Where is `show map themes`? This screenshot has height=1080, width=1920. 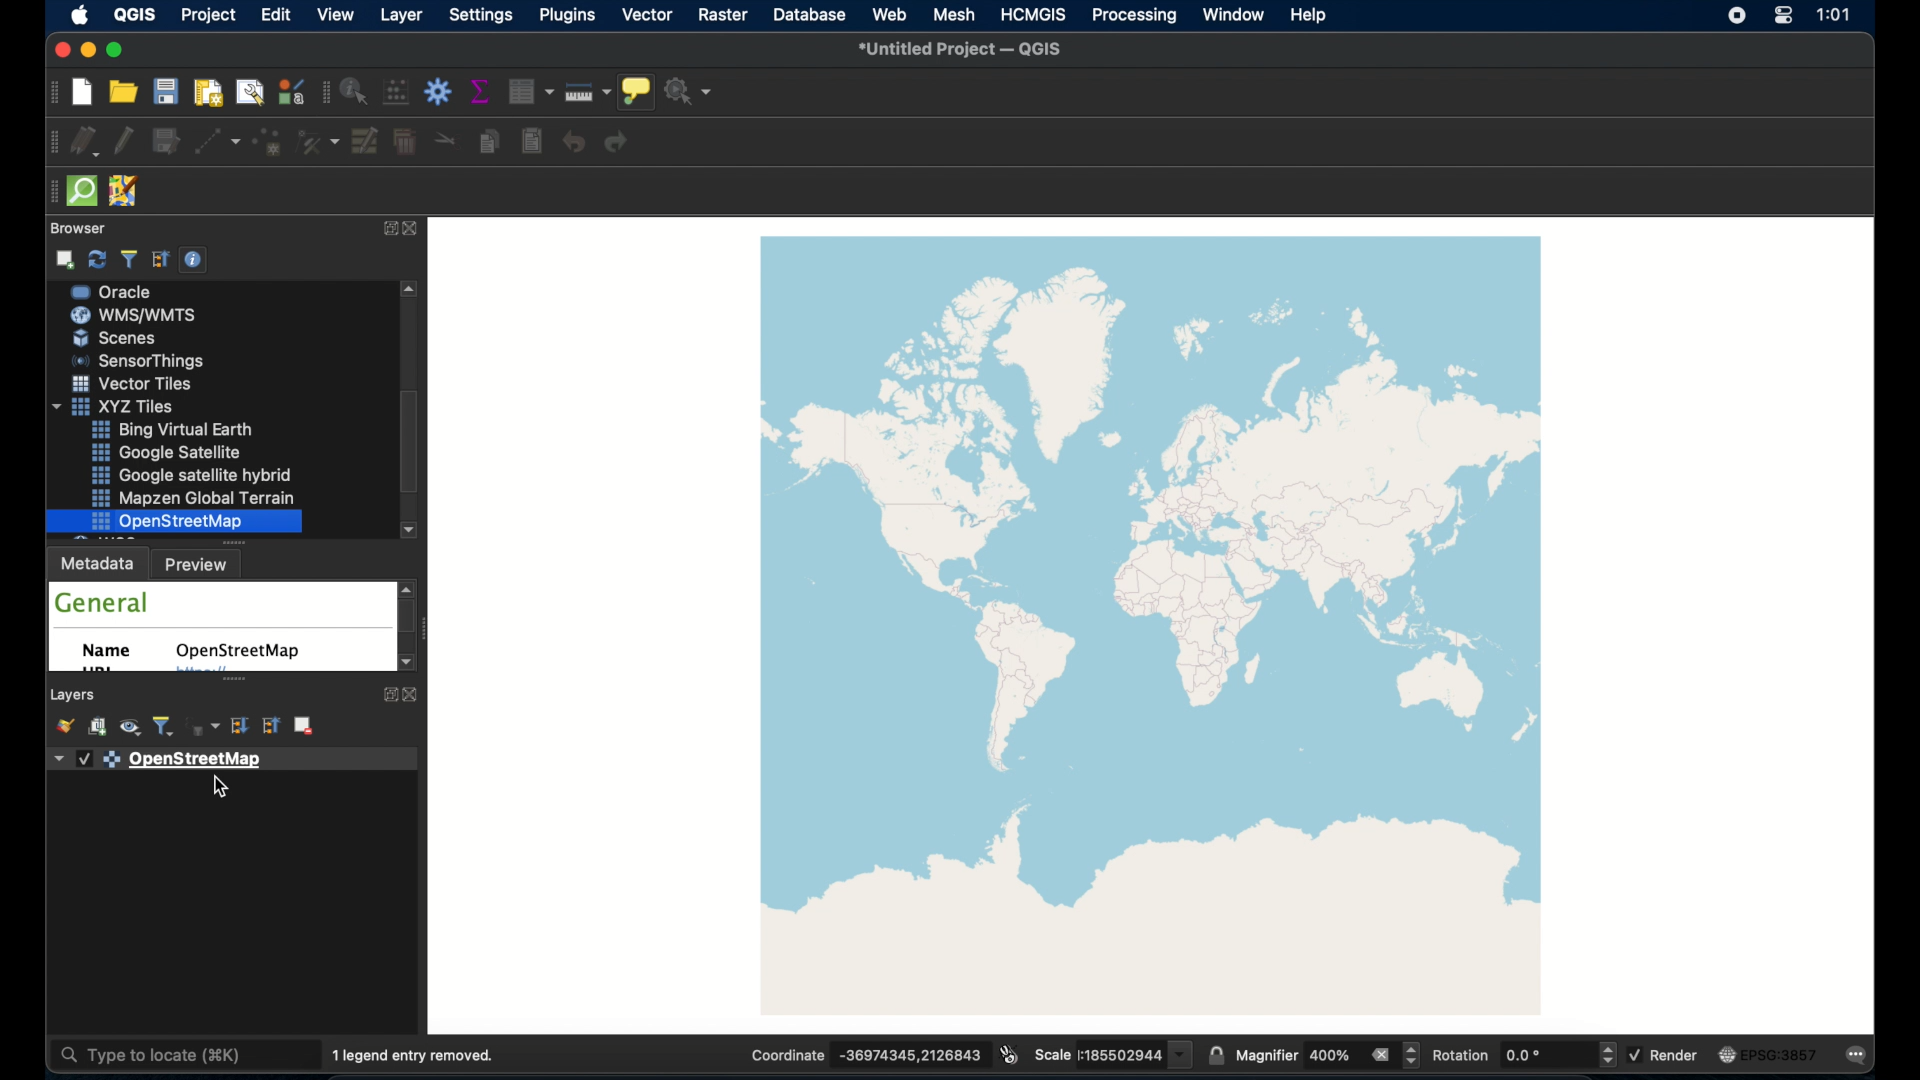
show map themes is located at coordinates (128, 728).